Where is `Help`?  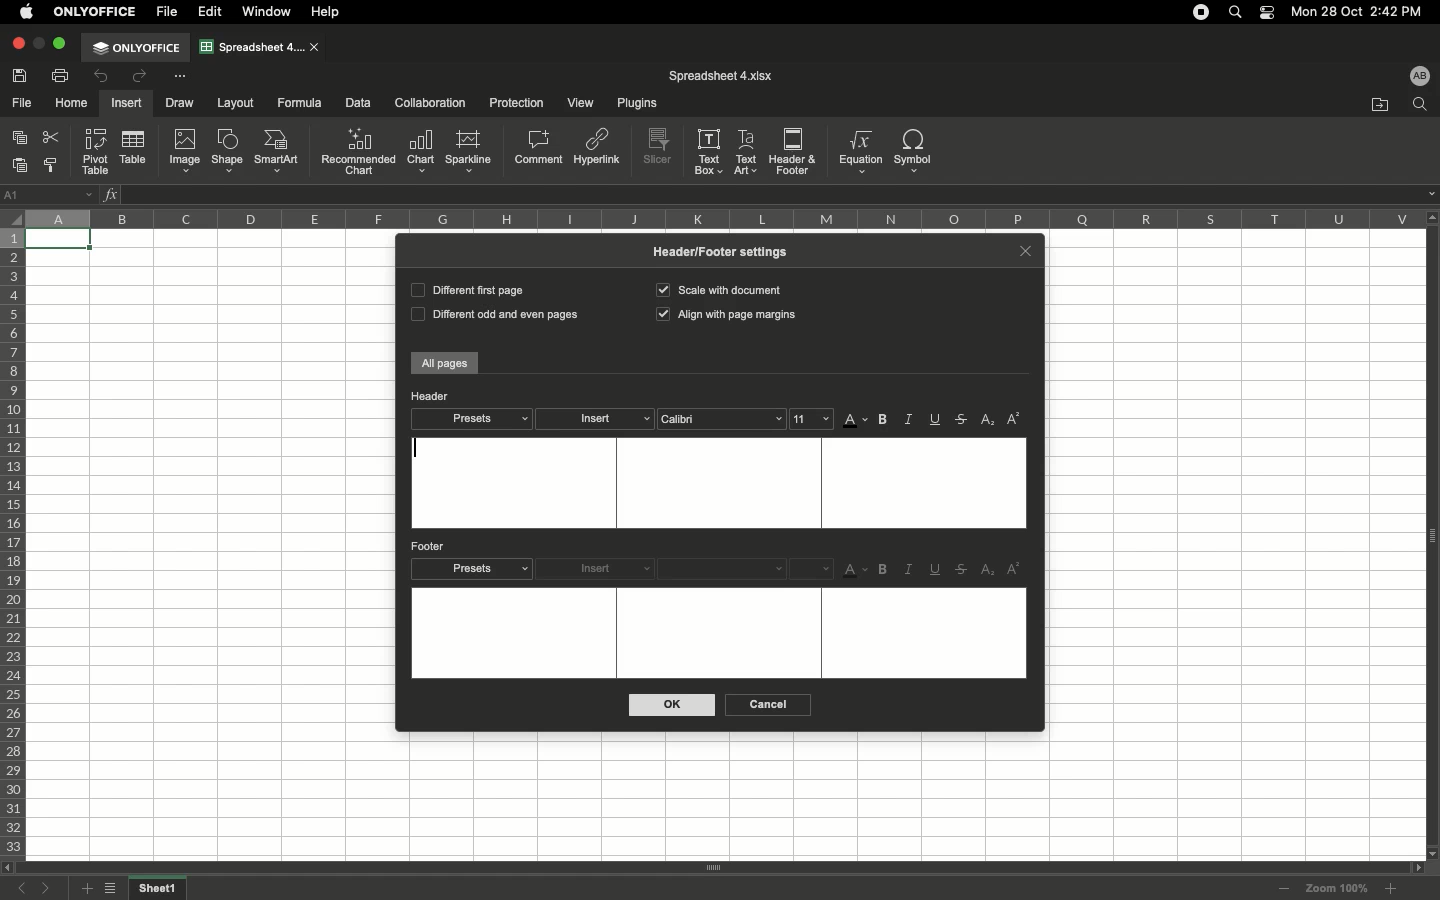 Help is located at coordinates (329, 12).